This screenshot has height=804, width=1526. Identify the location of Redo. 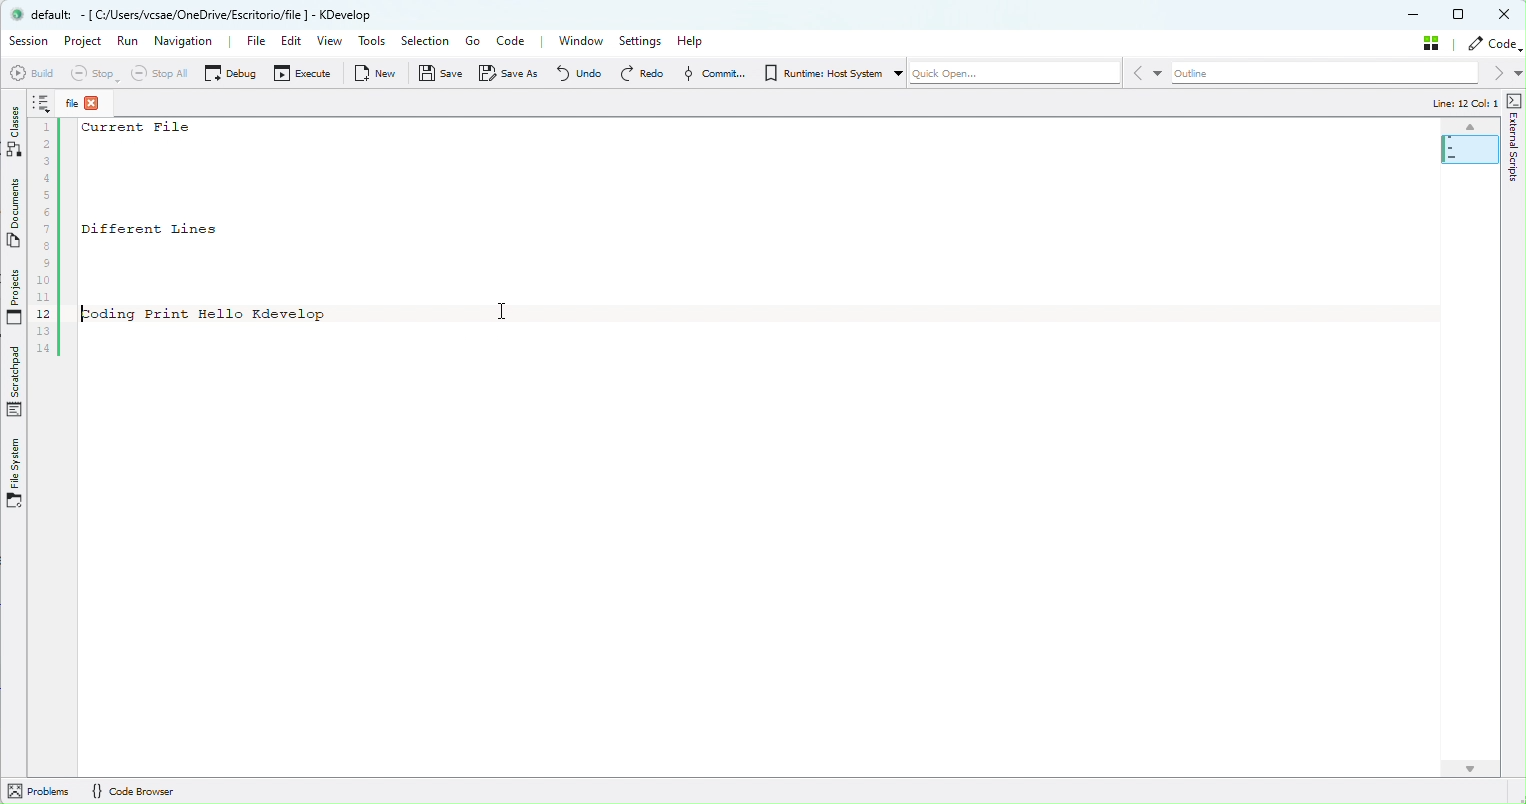
(645, 76).